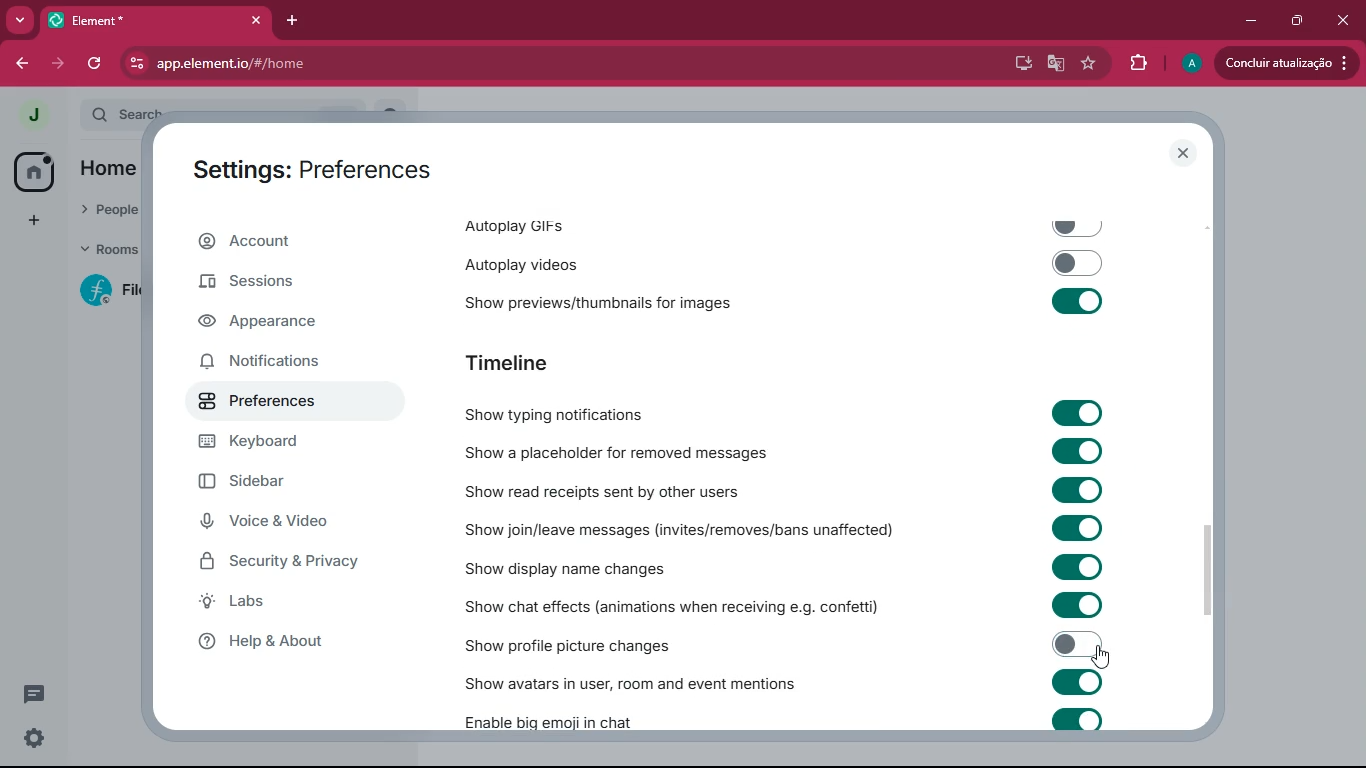 The image size is (1366, 768). Describe the element at coordinates (582, 364) in the screenshot. I see `timeline` at that location.